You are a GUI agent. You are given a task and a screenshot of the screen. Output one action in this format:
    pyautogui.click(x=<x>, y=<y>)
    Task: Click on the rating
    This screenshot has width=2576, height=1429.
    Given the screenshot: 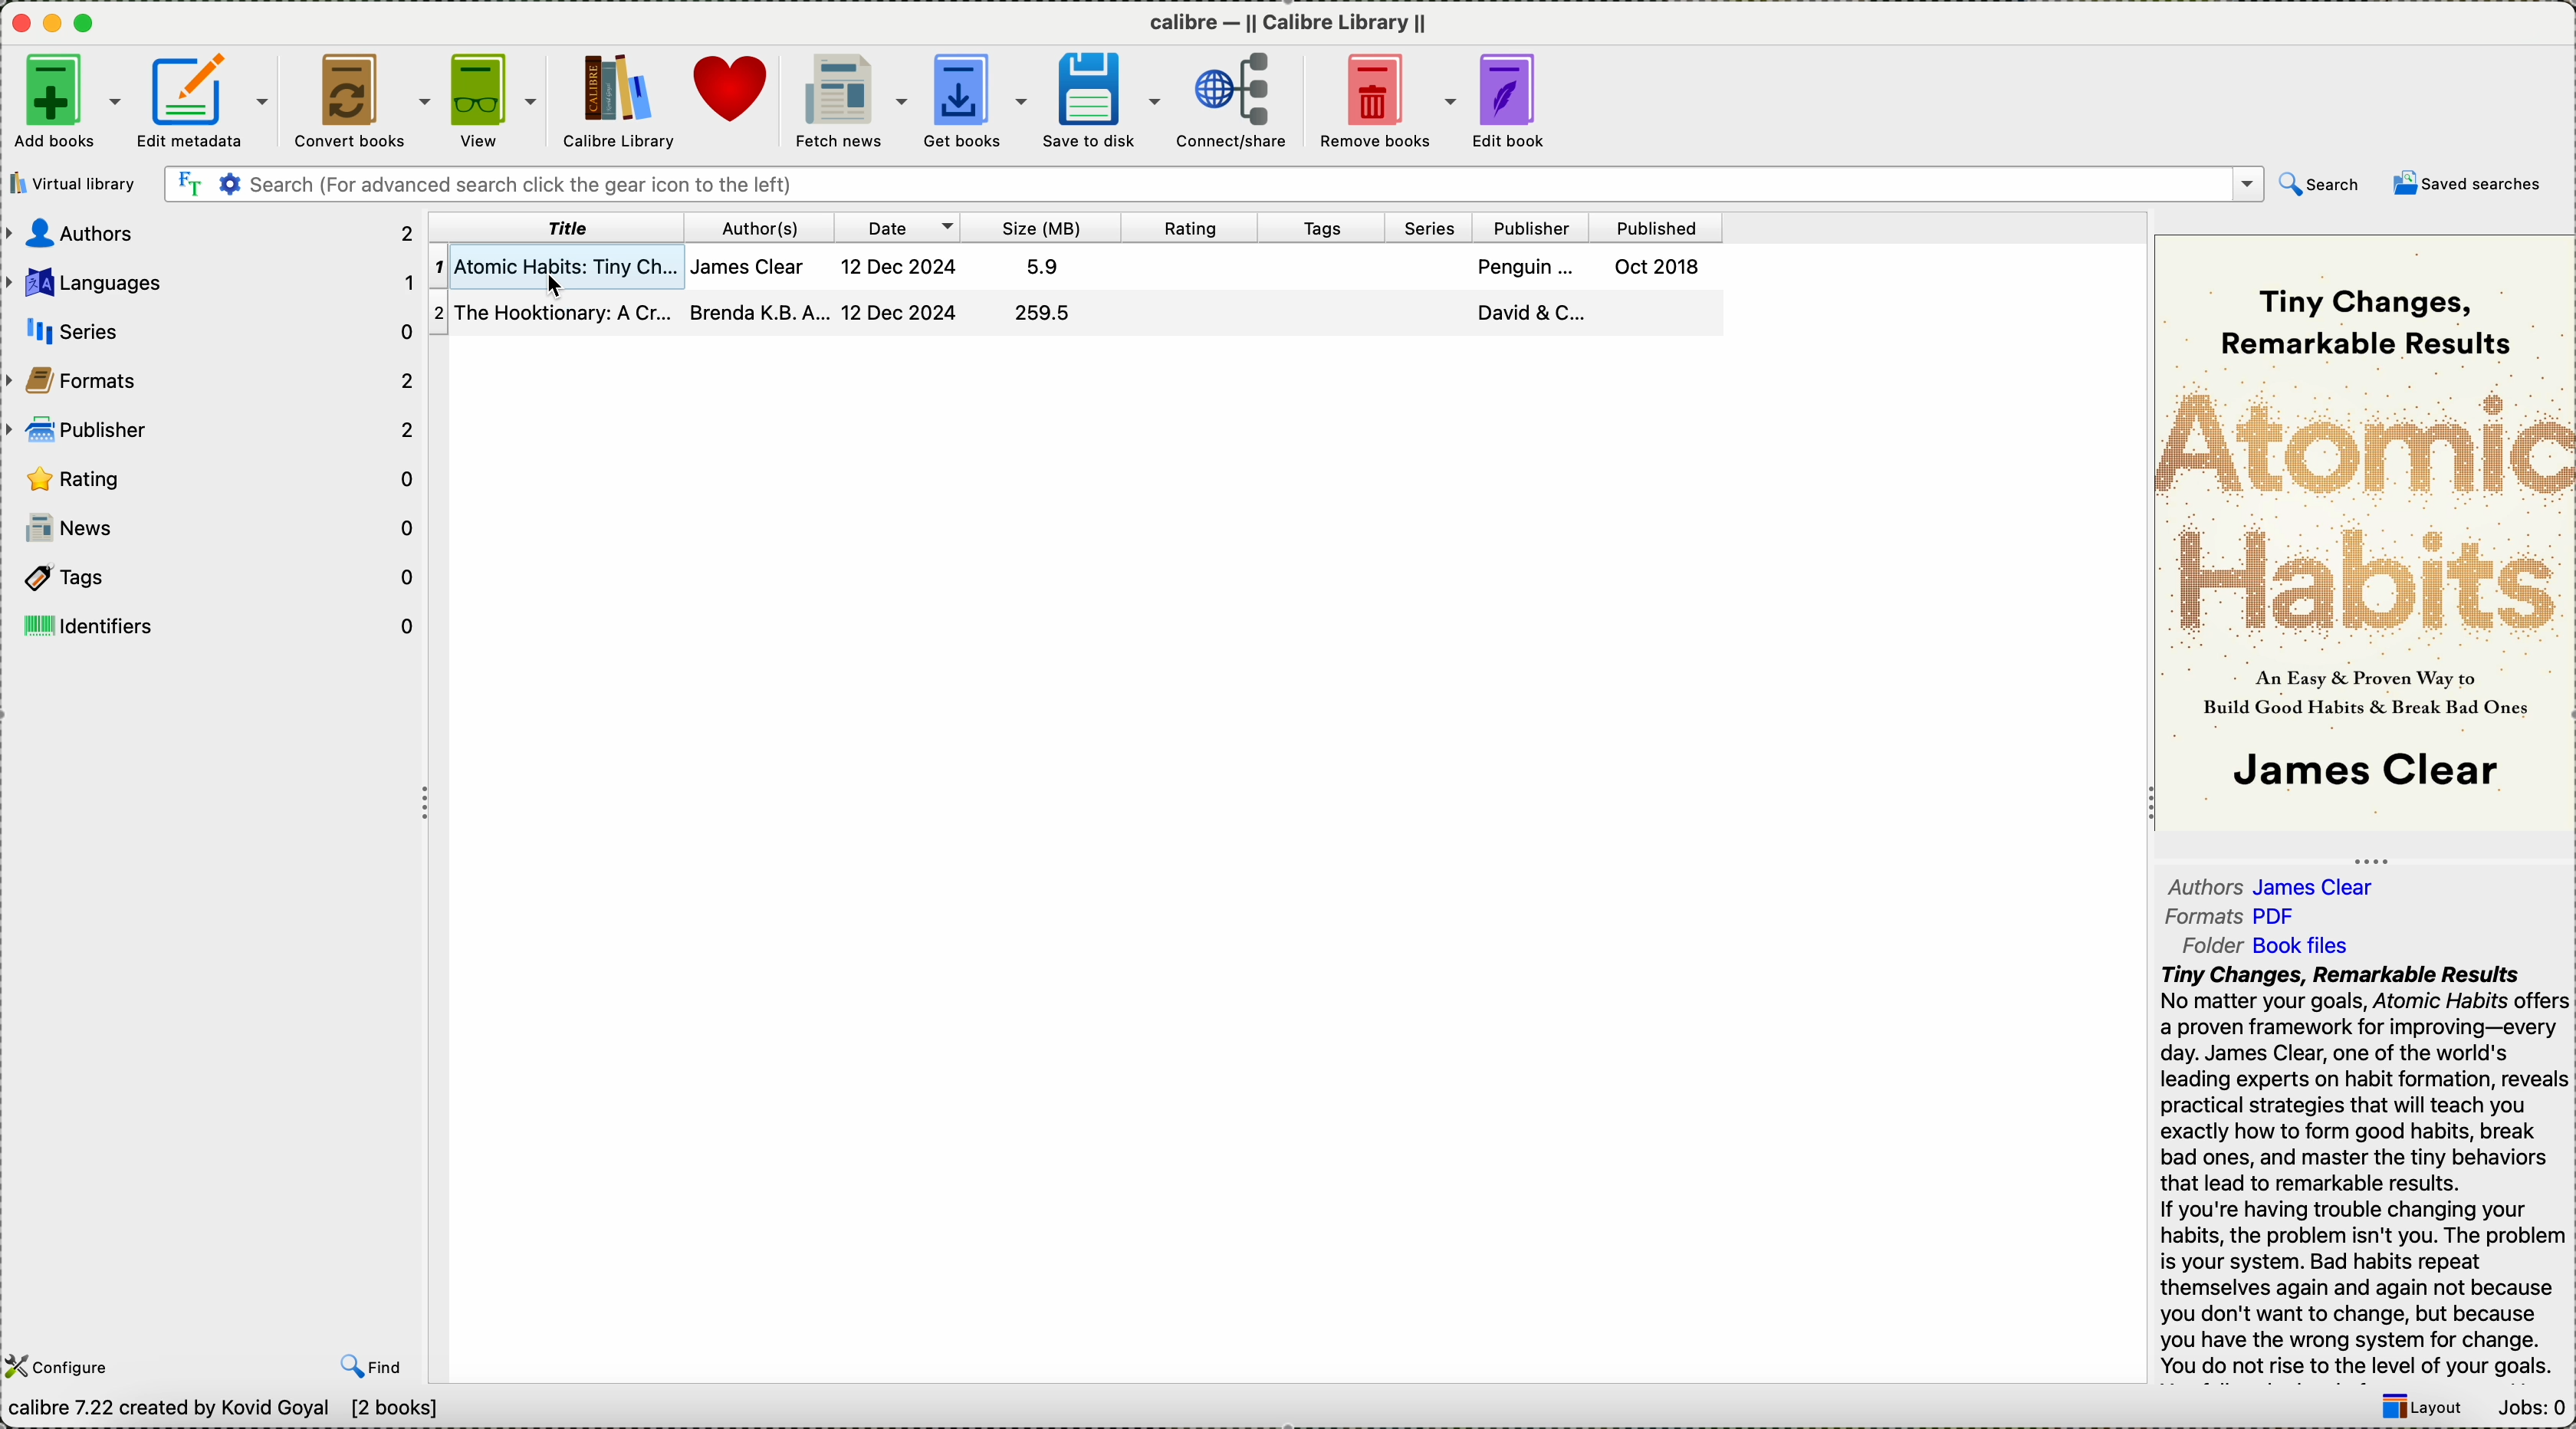 What is the action you would take?
    pyautogui.click(x=208, y=476)
    